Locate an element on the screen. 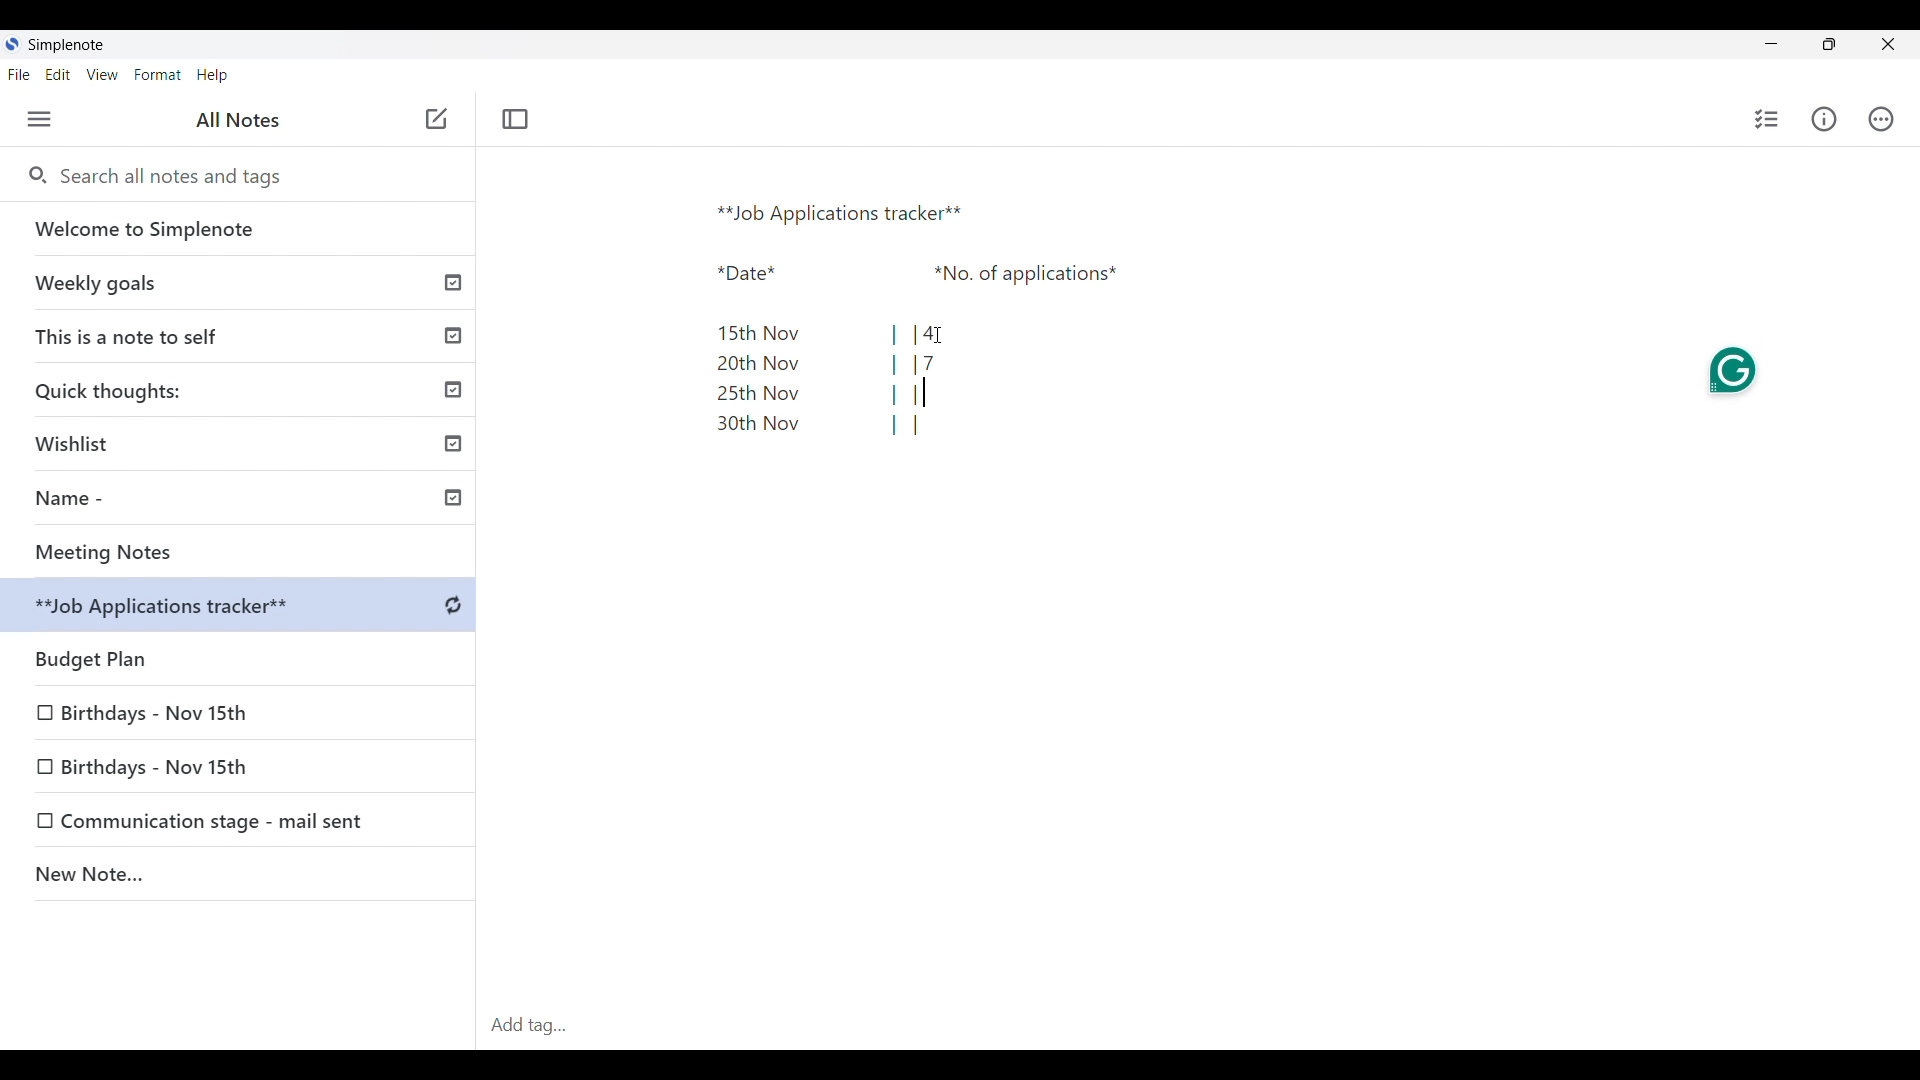 This screenshot has height=1080, width=1920. Click to insert checklist is located at coordinates (1768, 119).